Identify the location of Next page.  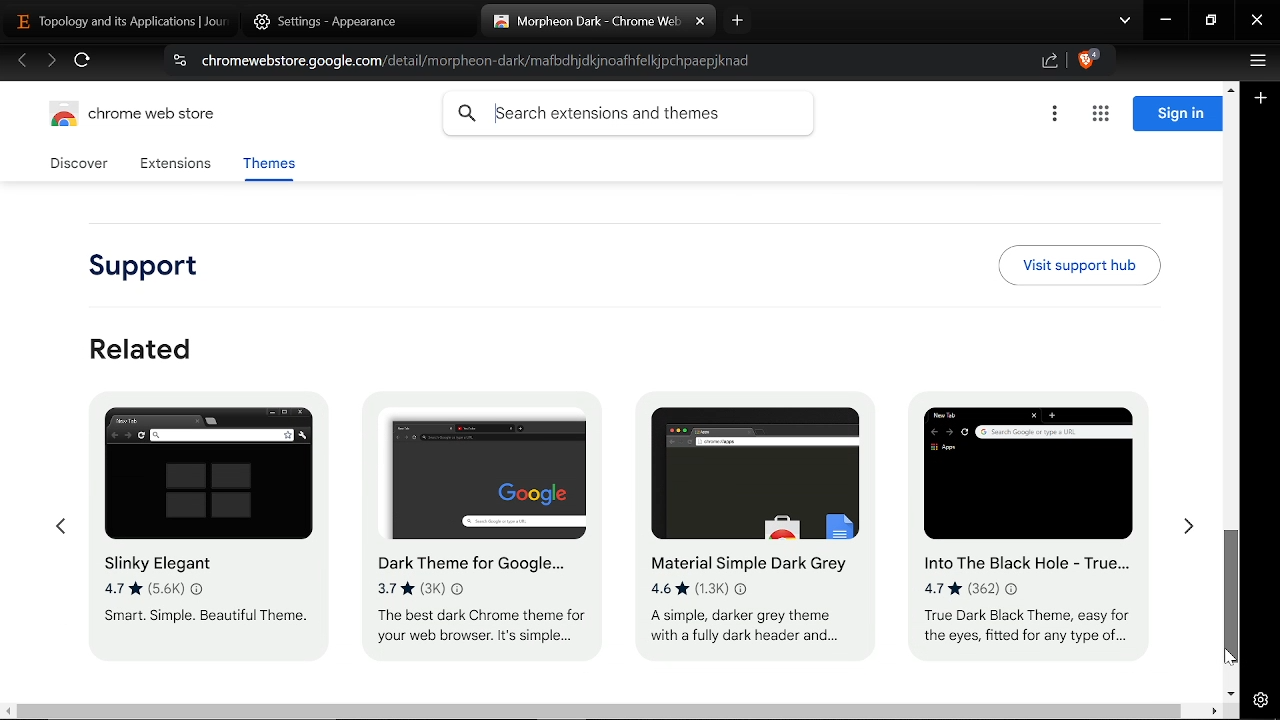
(51, 62).